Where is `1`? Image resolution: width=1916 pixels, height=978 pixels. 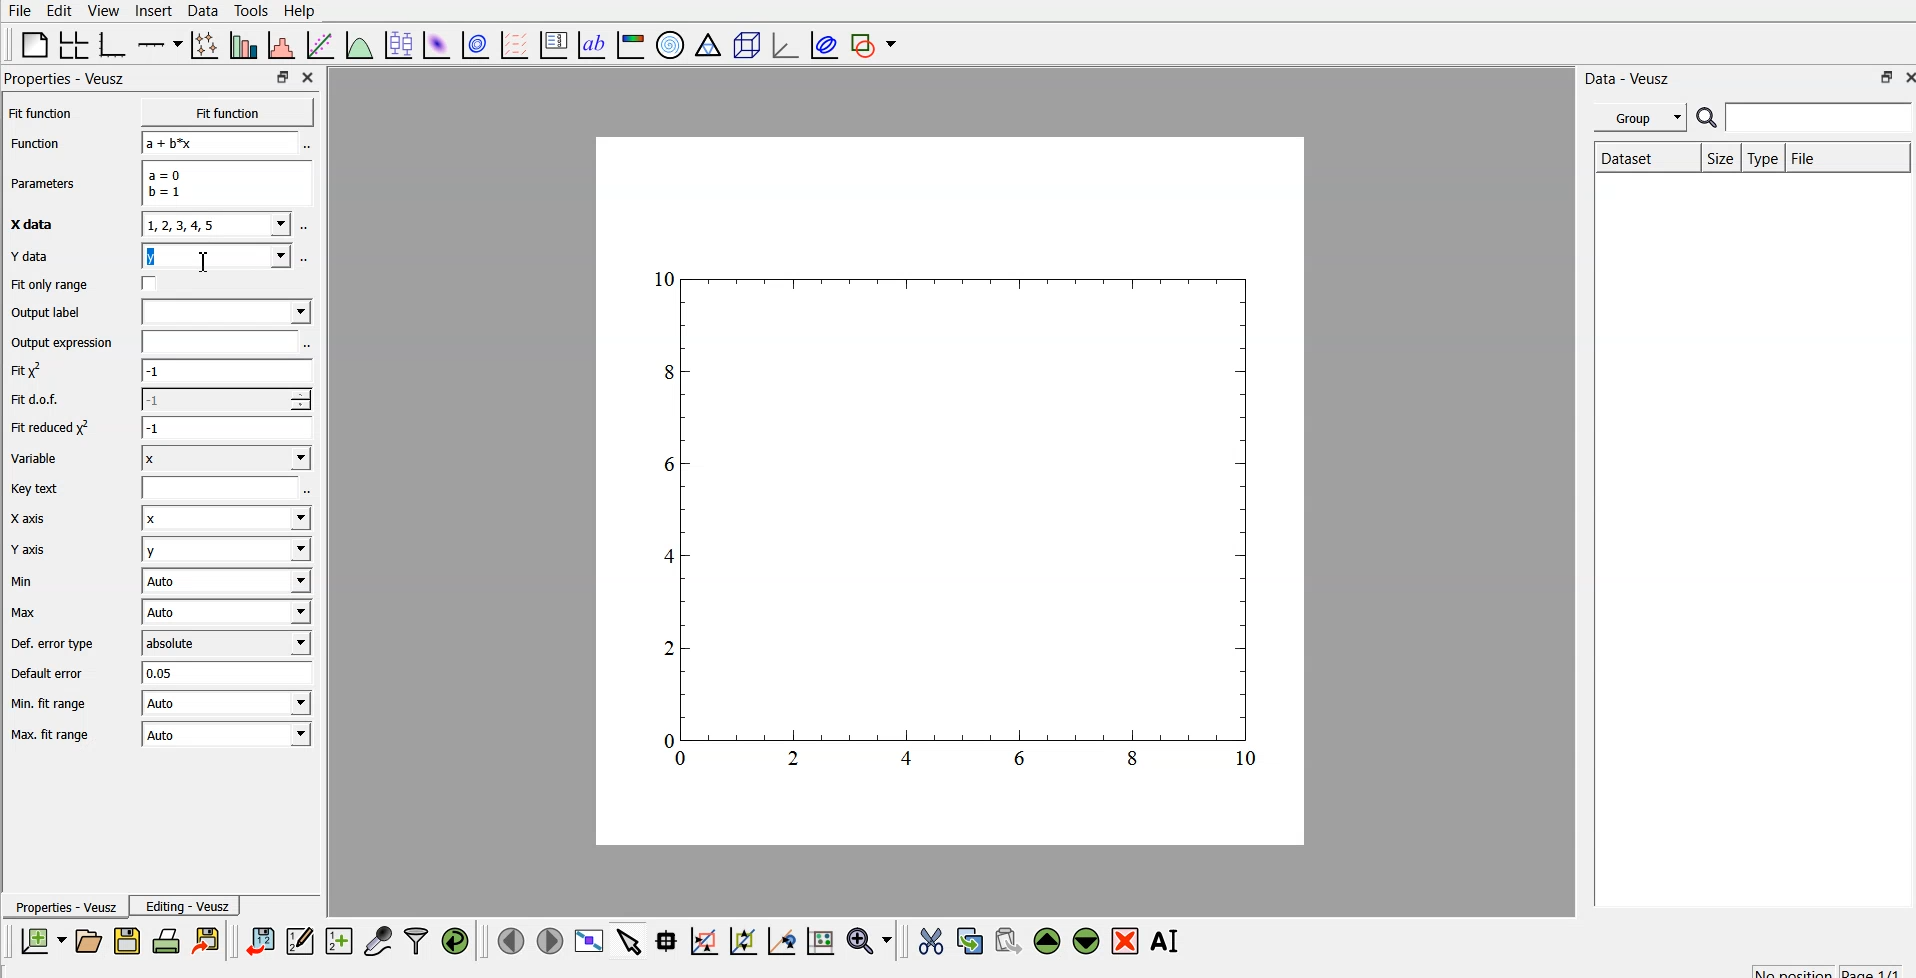 1 is located at coordinates (229, 402).